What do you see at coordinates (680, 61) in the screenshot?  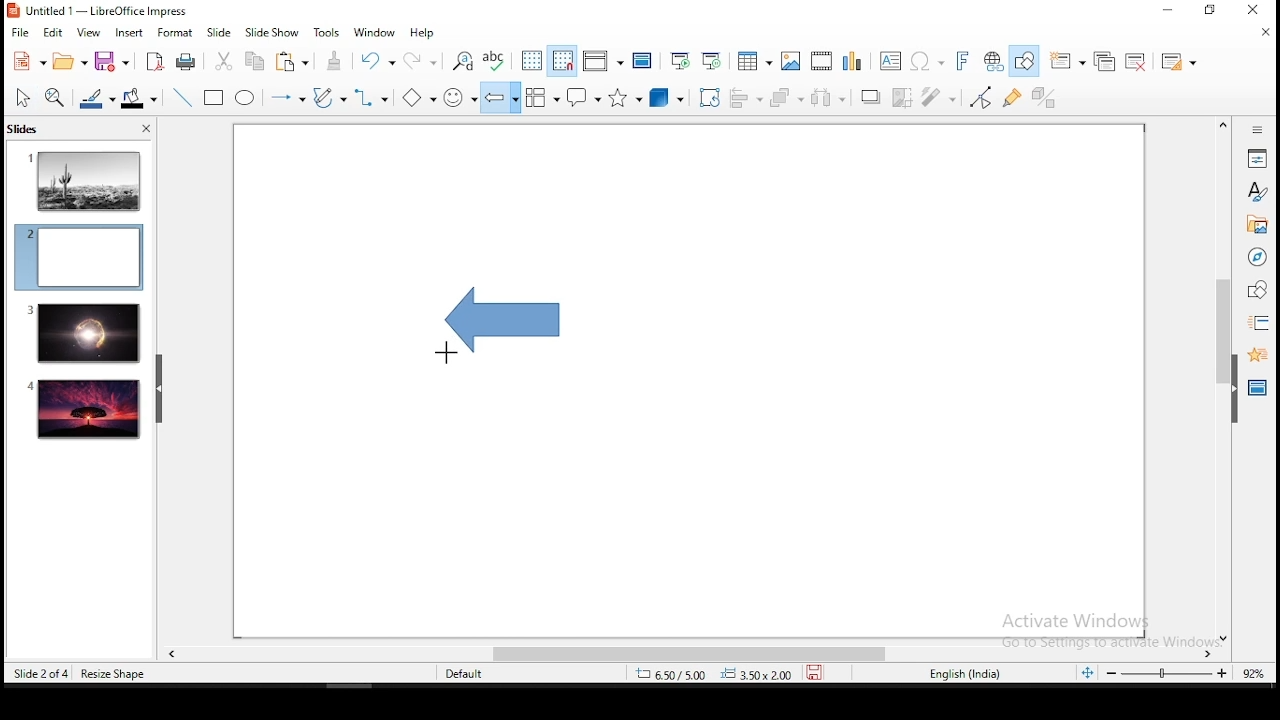 I see `start from first slide` at bounding box center [680, 61].